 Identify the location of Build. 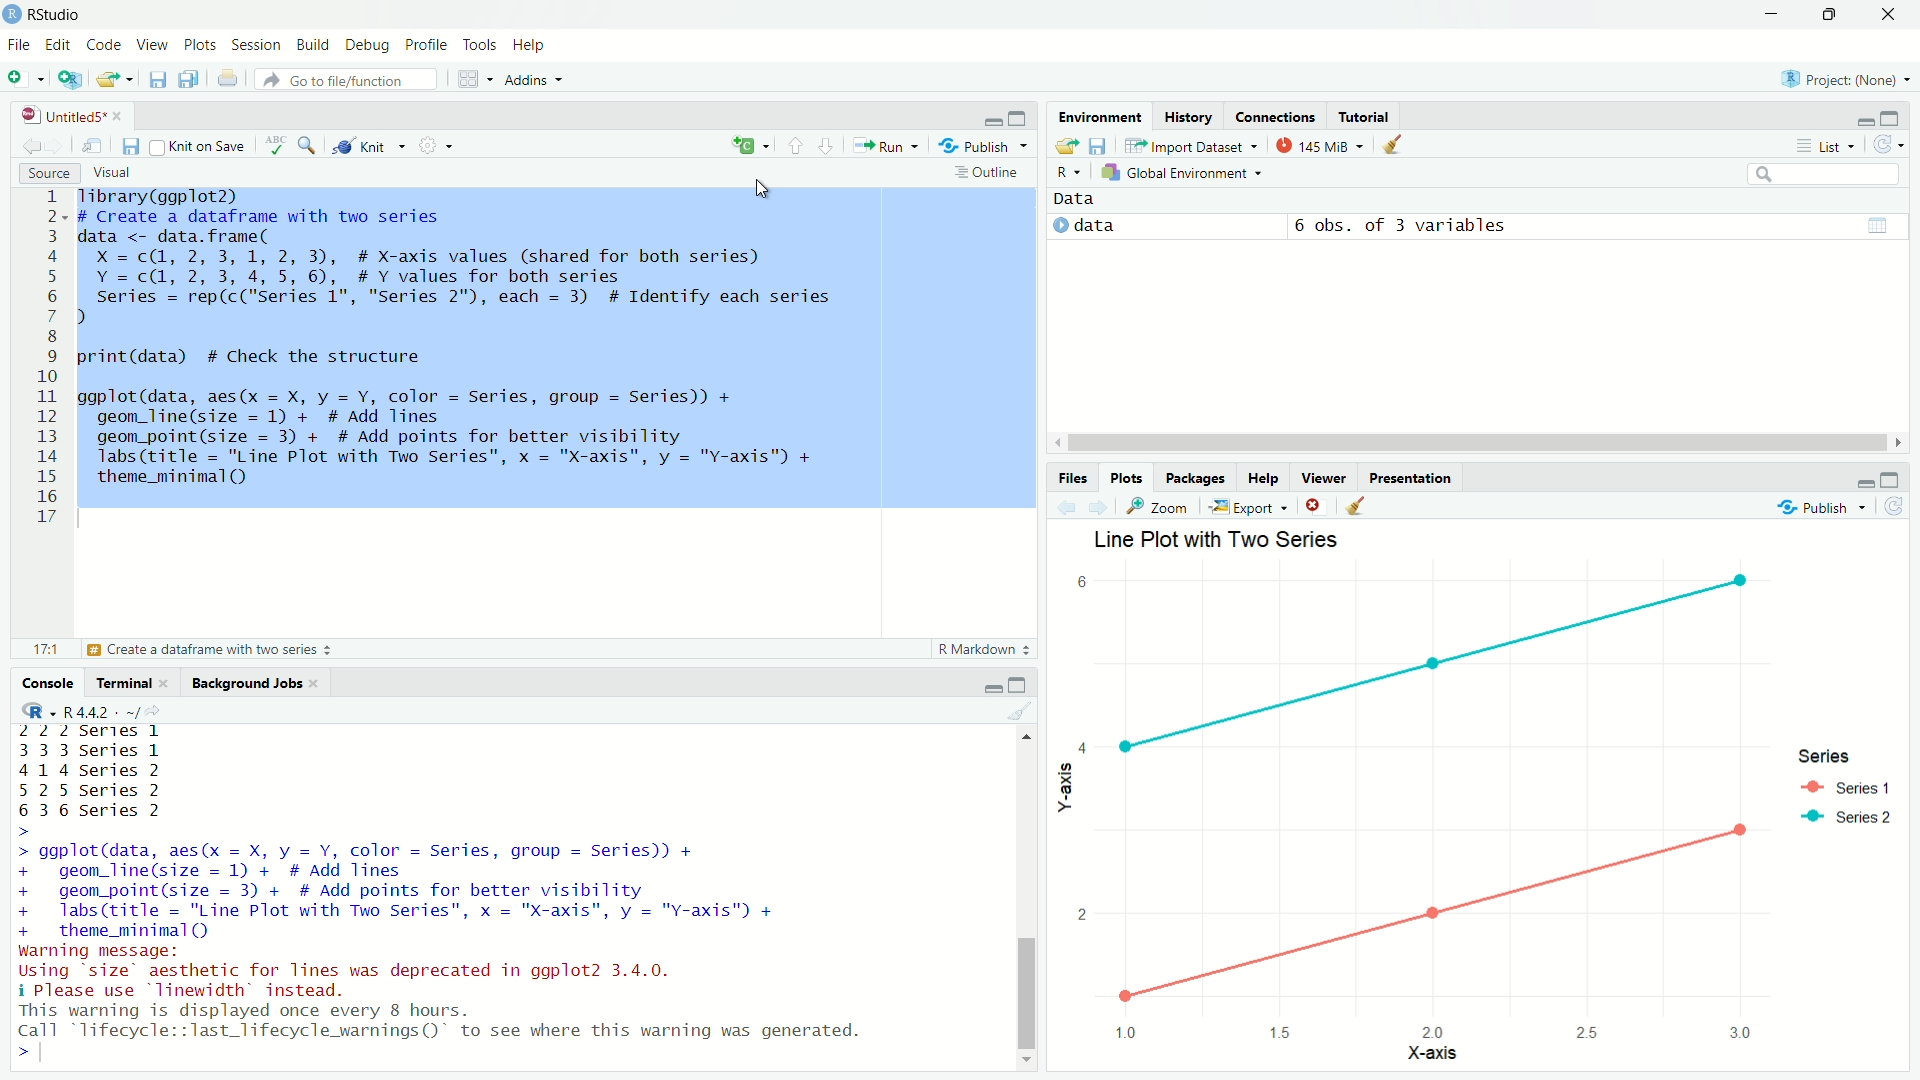
(313, 48).